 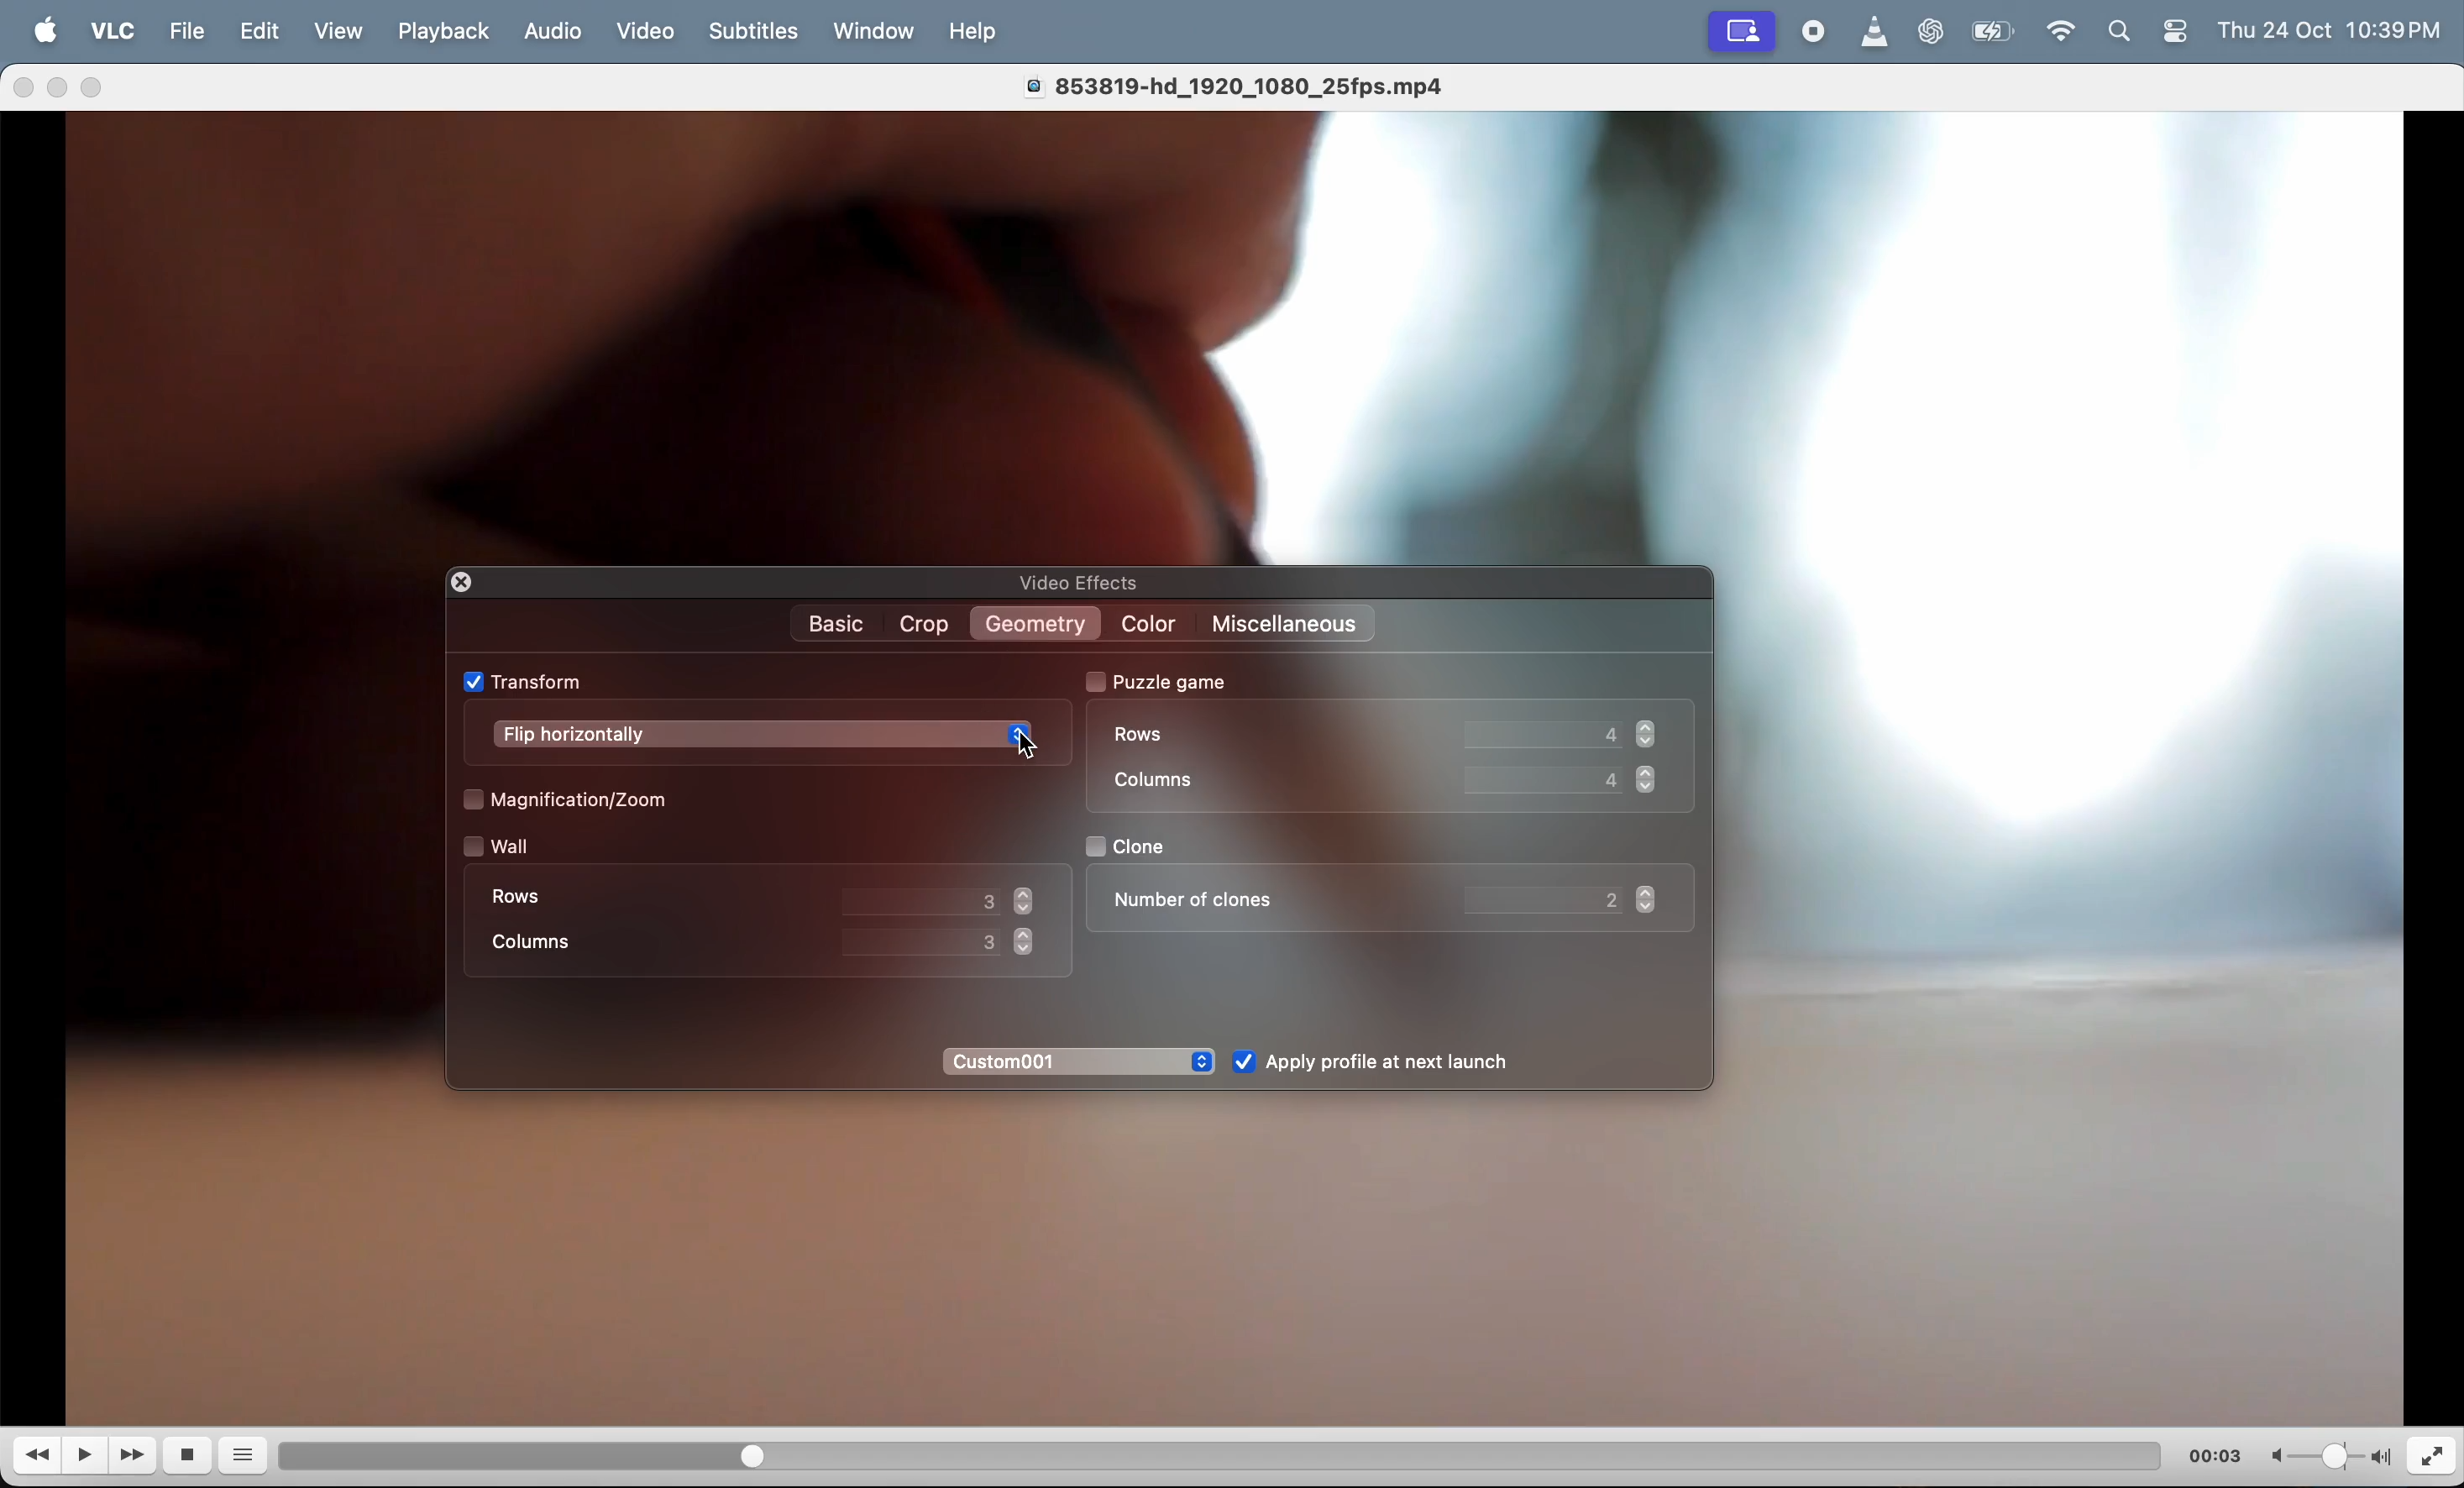 What do you see at coordinates (2337, 29) in the screenshot?
I see `time and date` at bounding box center [2337, 29].